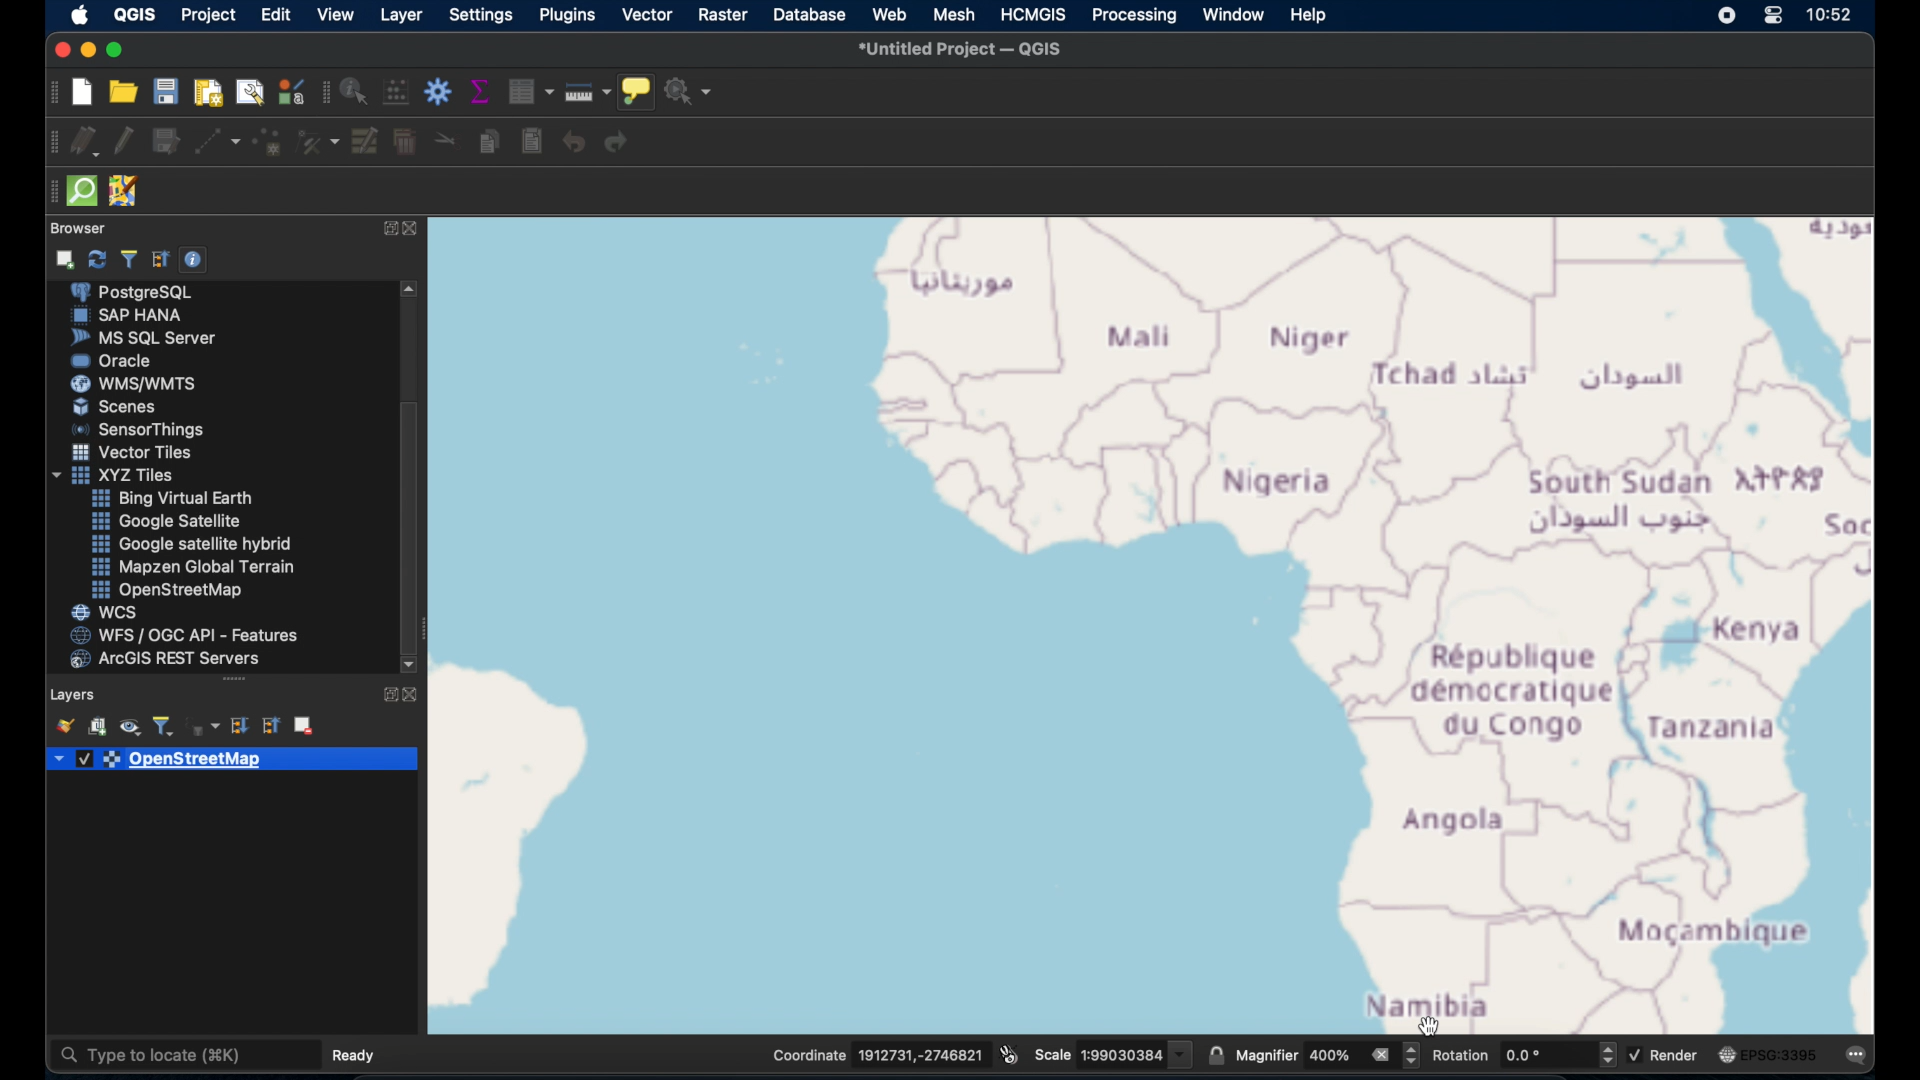  Describe the element at coordinates (809, 14) in the screenshot. I see `database` at that location.